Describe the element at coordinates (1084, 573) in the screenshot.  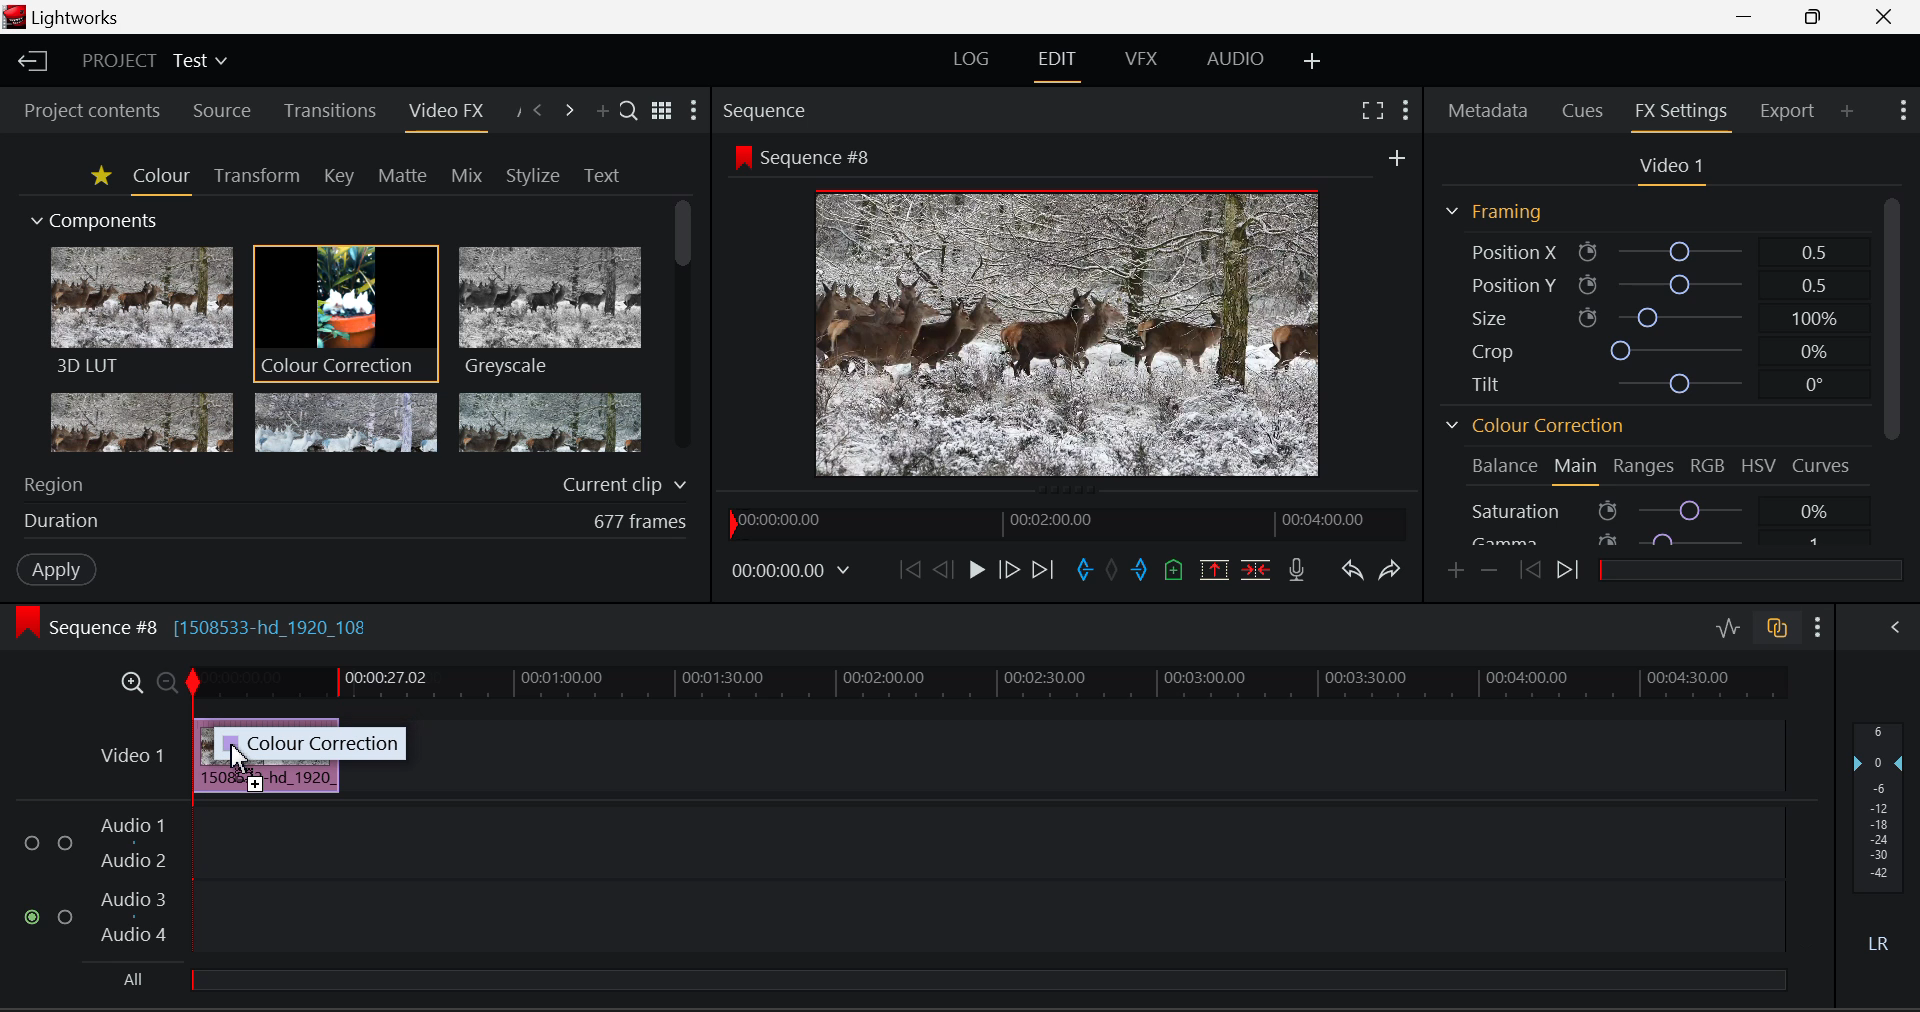
I see `Mark In` at that location.